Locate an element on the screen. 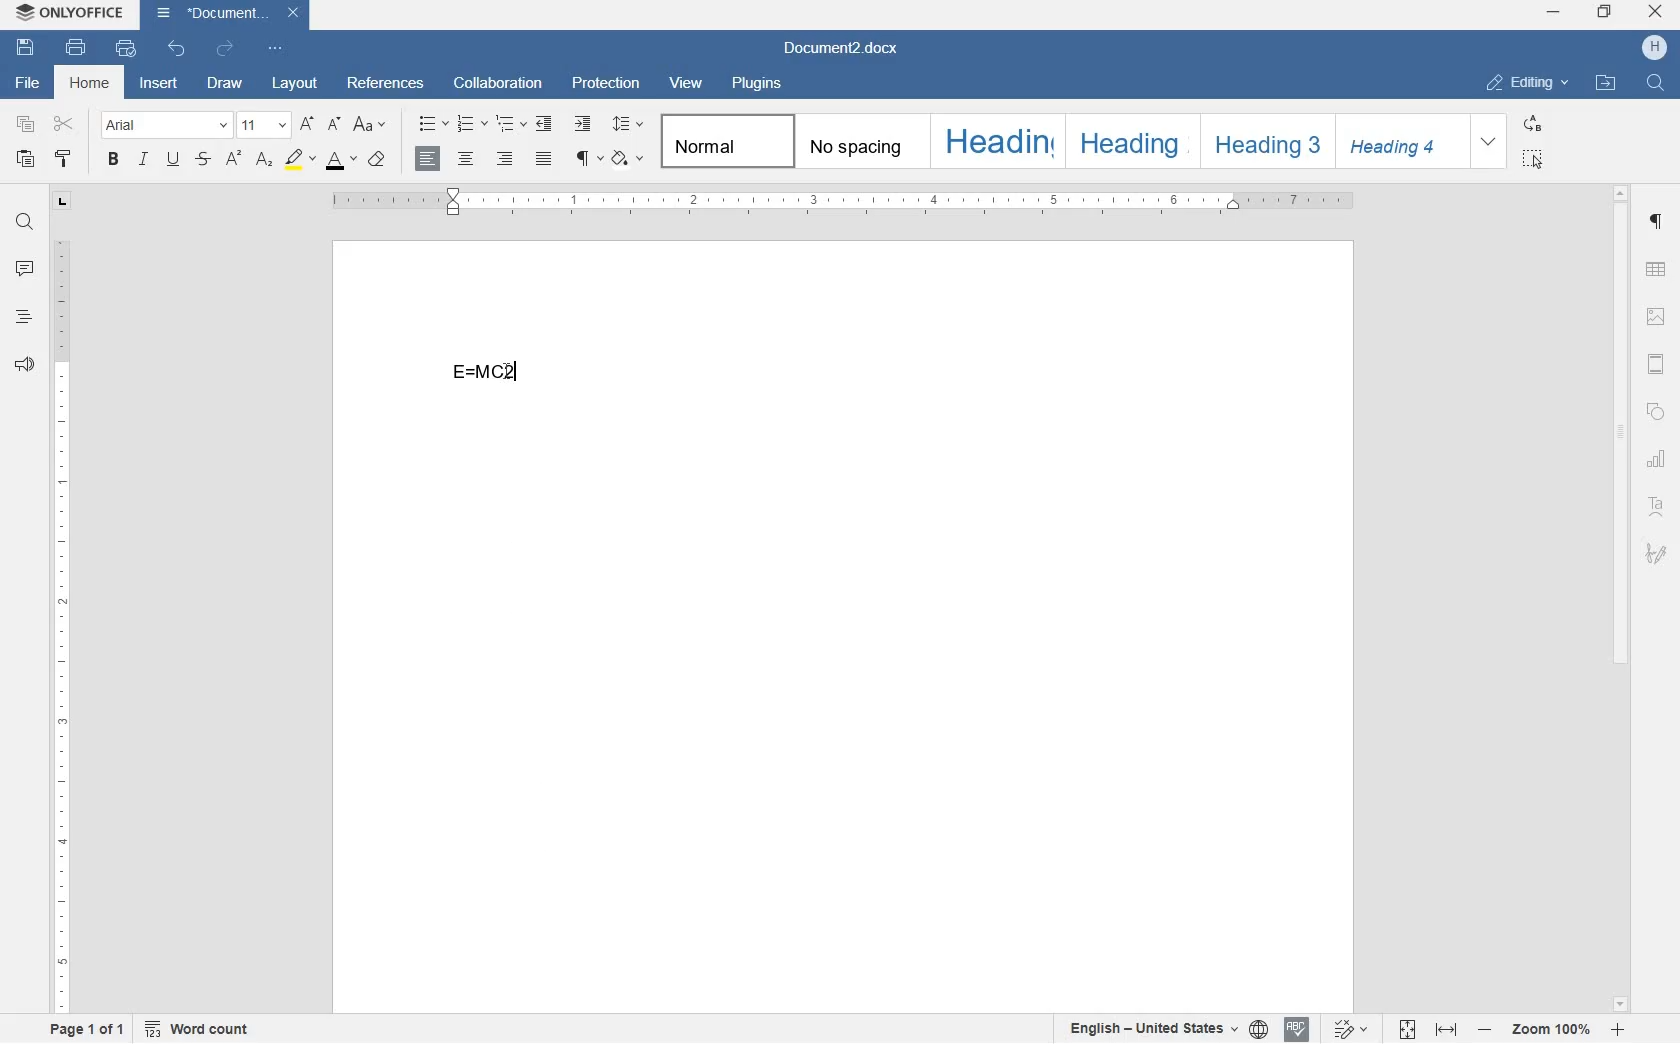  print is located at coordinates (76, 49).